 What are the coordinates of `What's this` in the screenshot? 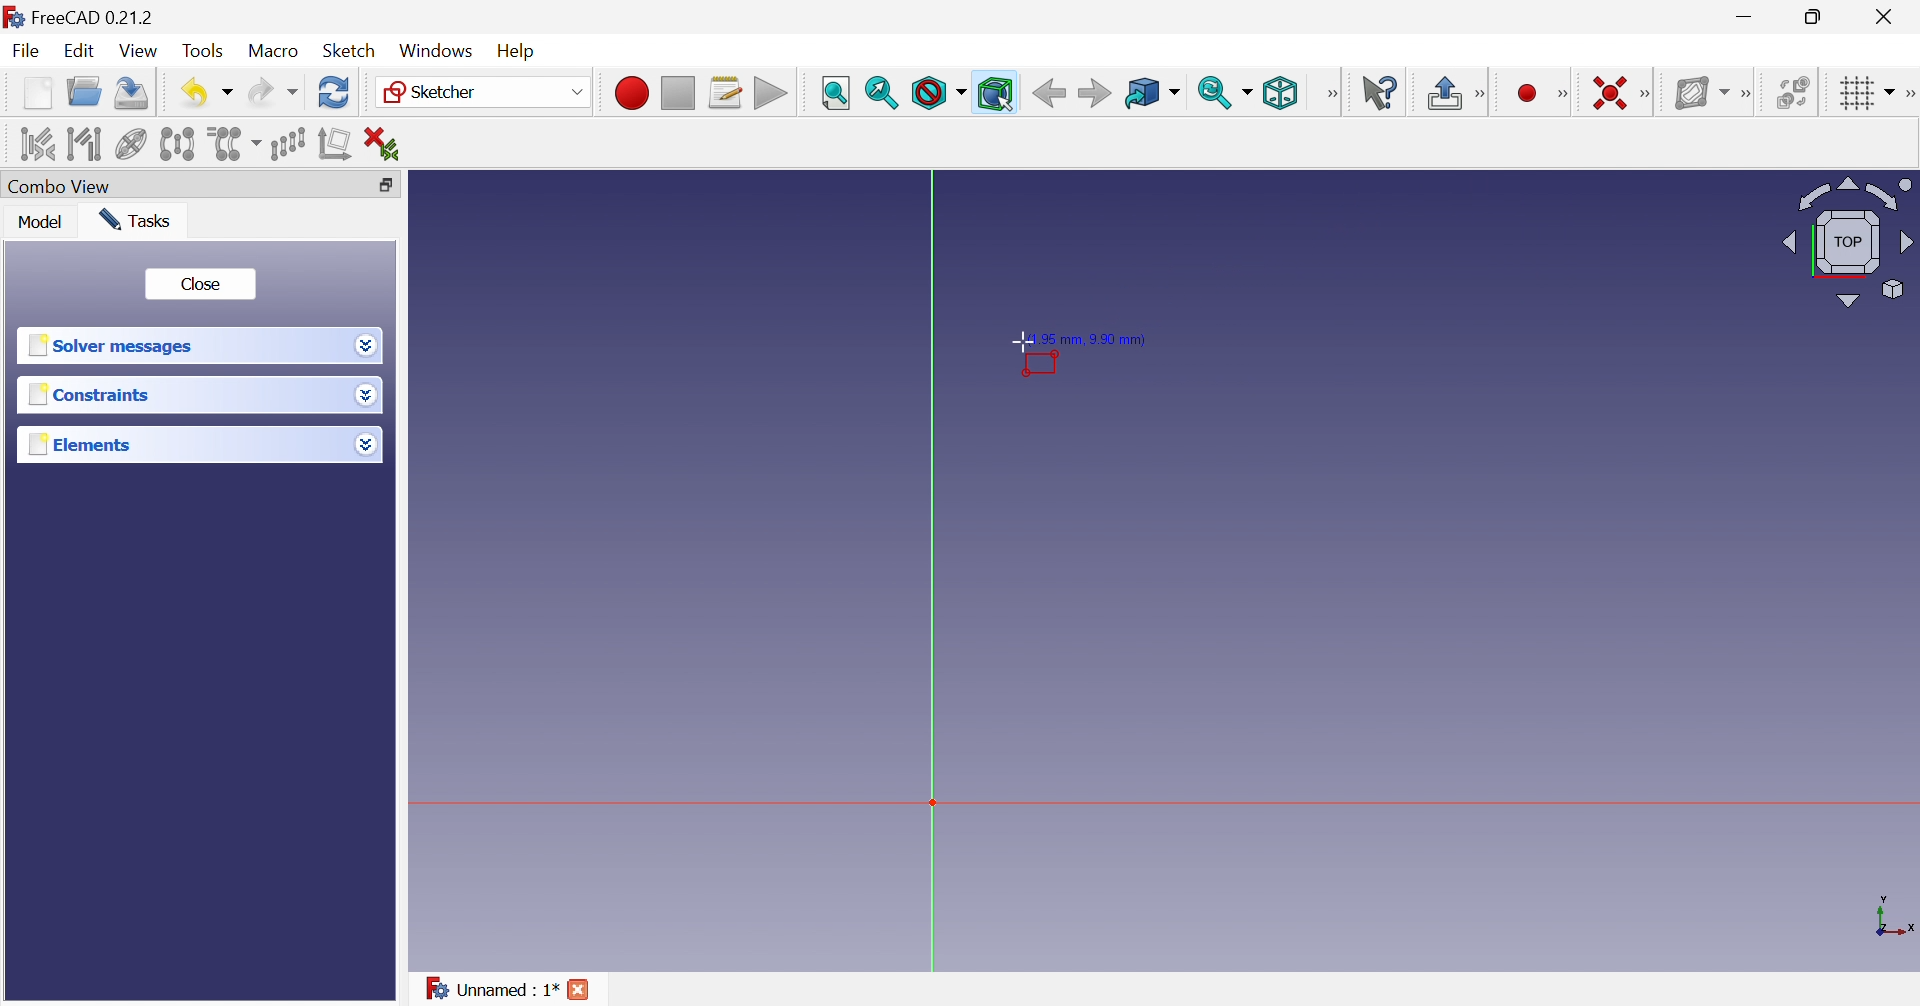 It's located at (1385, 92).